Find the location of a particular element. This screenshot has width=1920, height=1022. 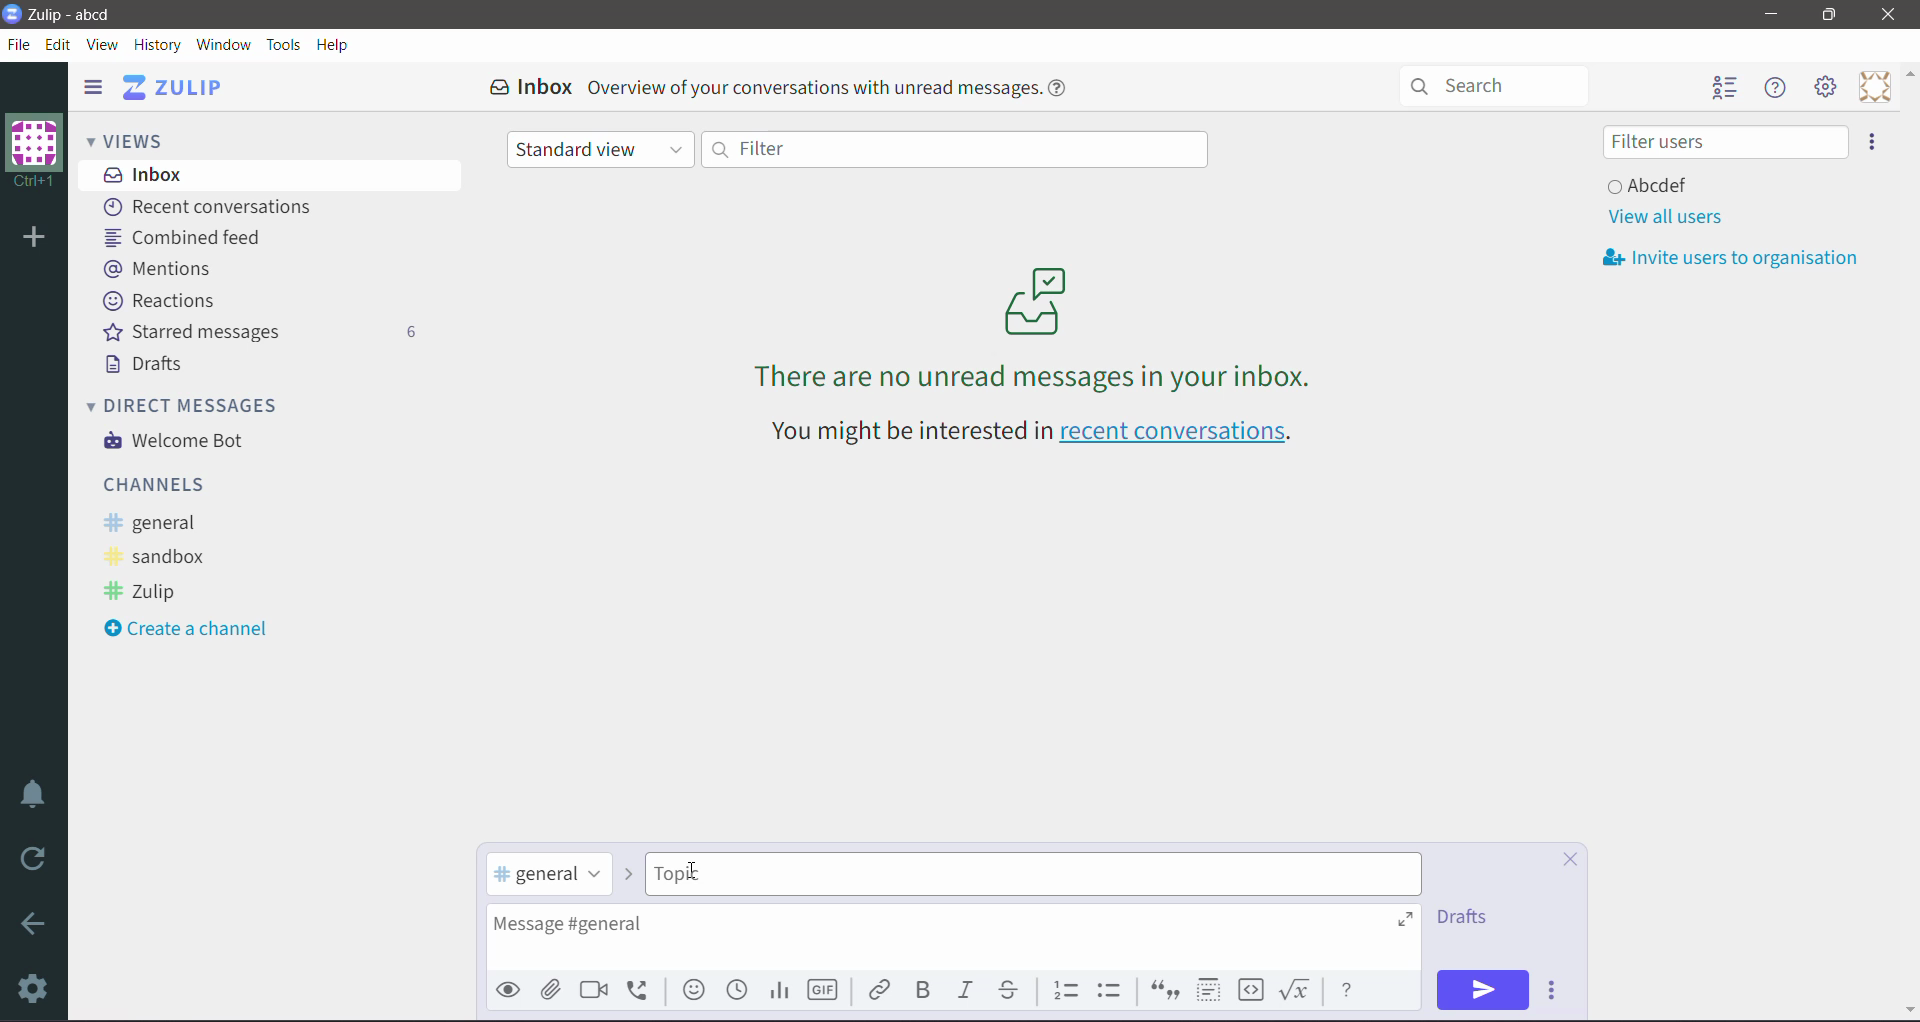

Spoiler is located at coordinates (1208, 991).